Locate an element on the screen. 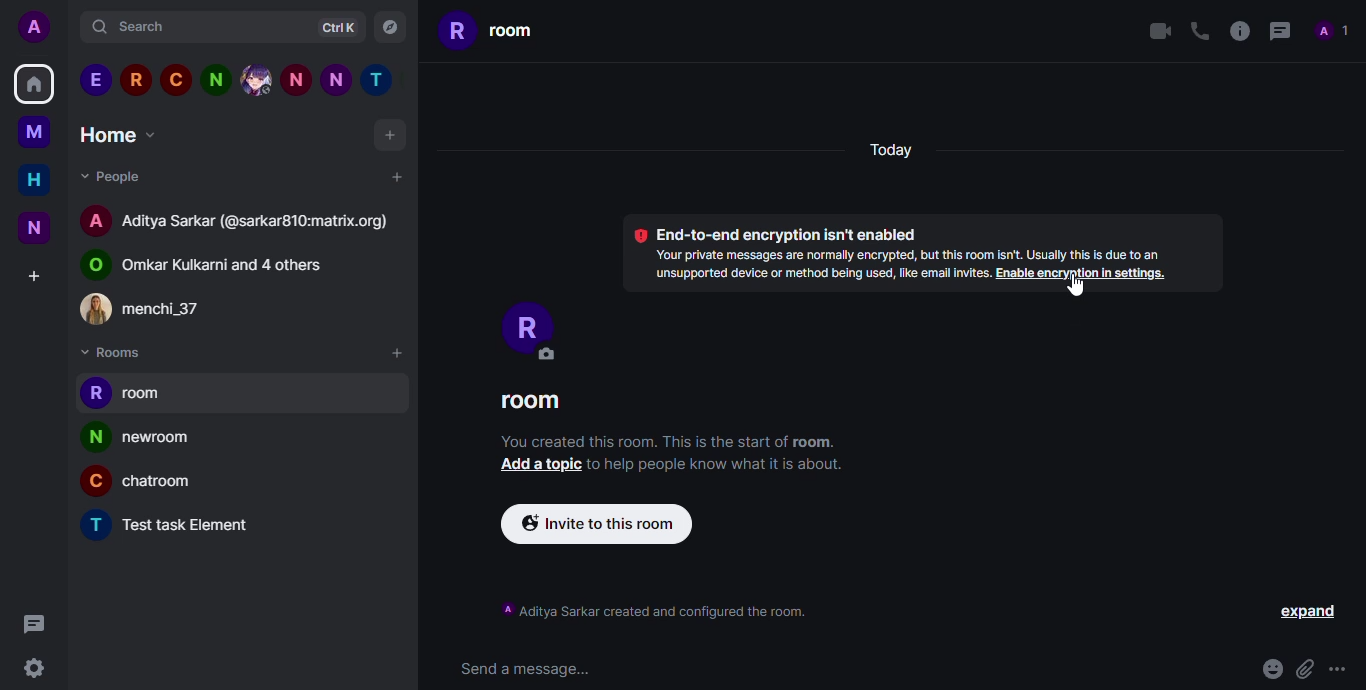  people is located at coordinates (163, 311).